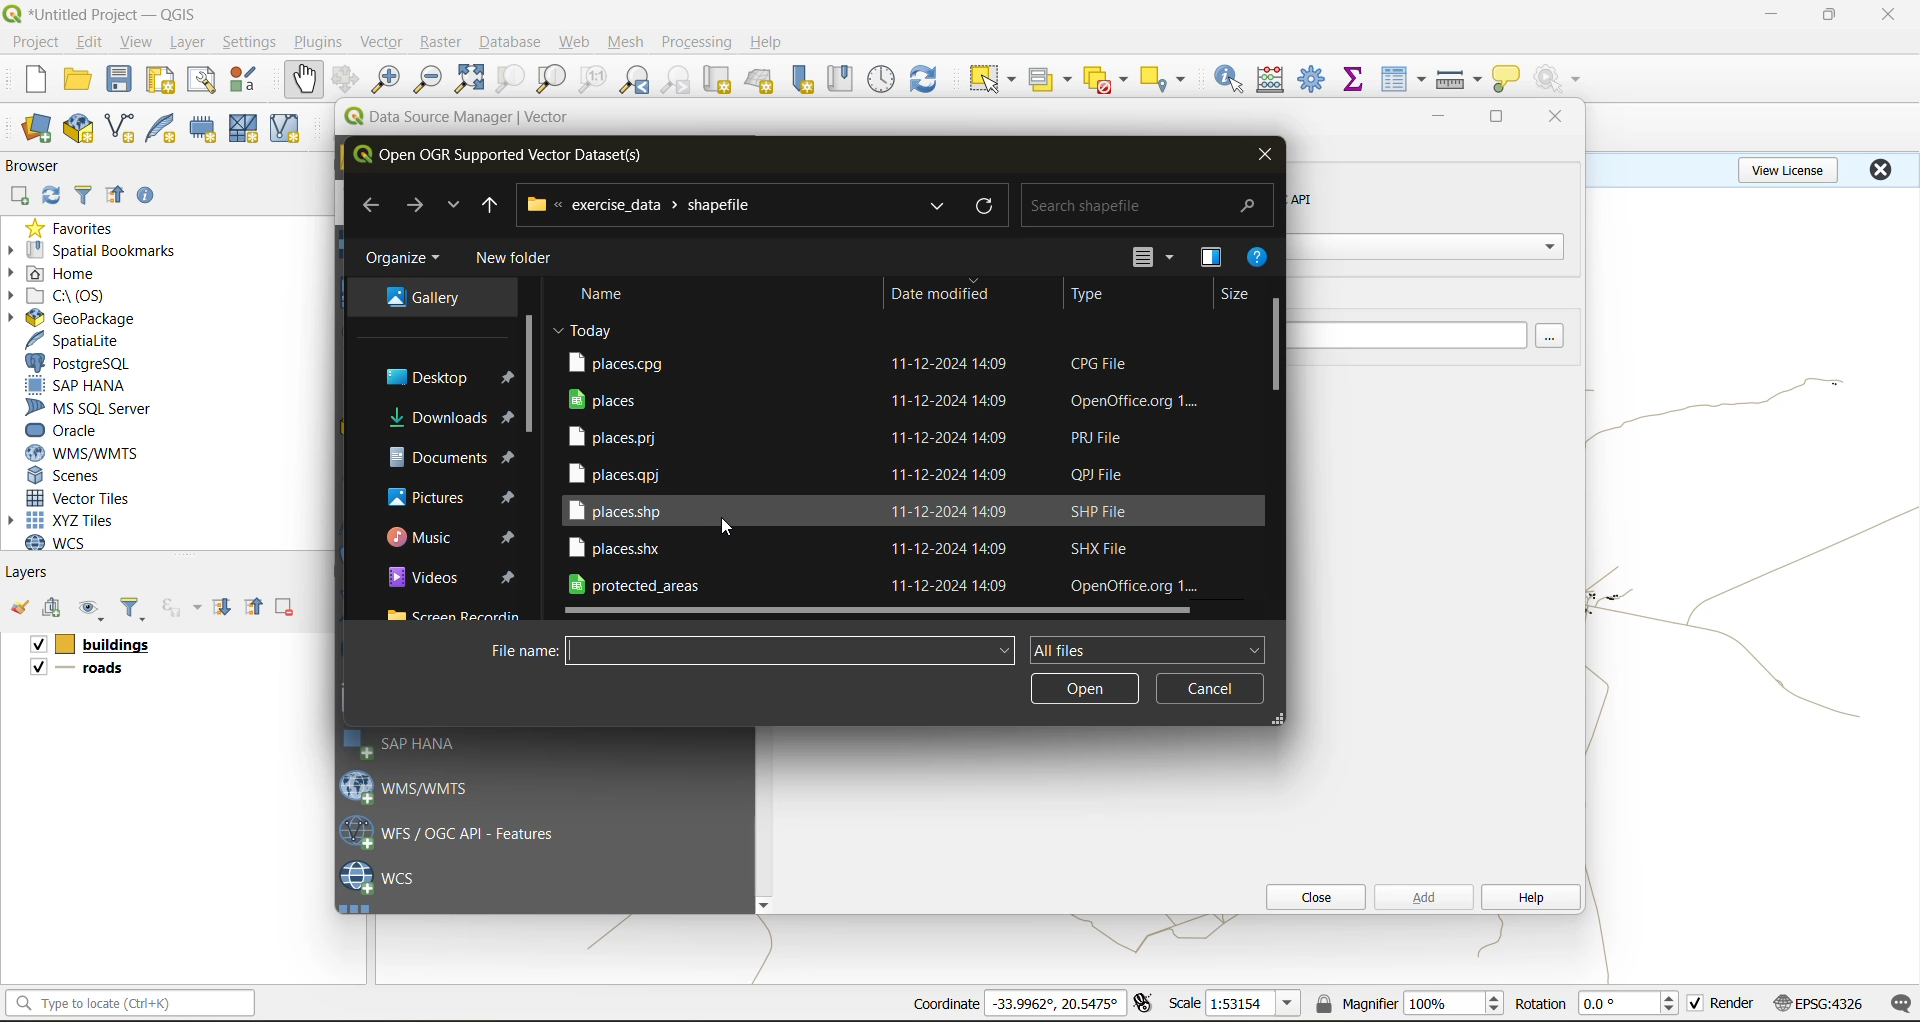 This screenshot has height=1022, width=1920. Describe the element at coordinates (1054, 83) in the screenshot. I see `select value` at that location.